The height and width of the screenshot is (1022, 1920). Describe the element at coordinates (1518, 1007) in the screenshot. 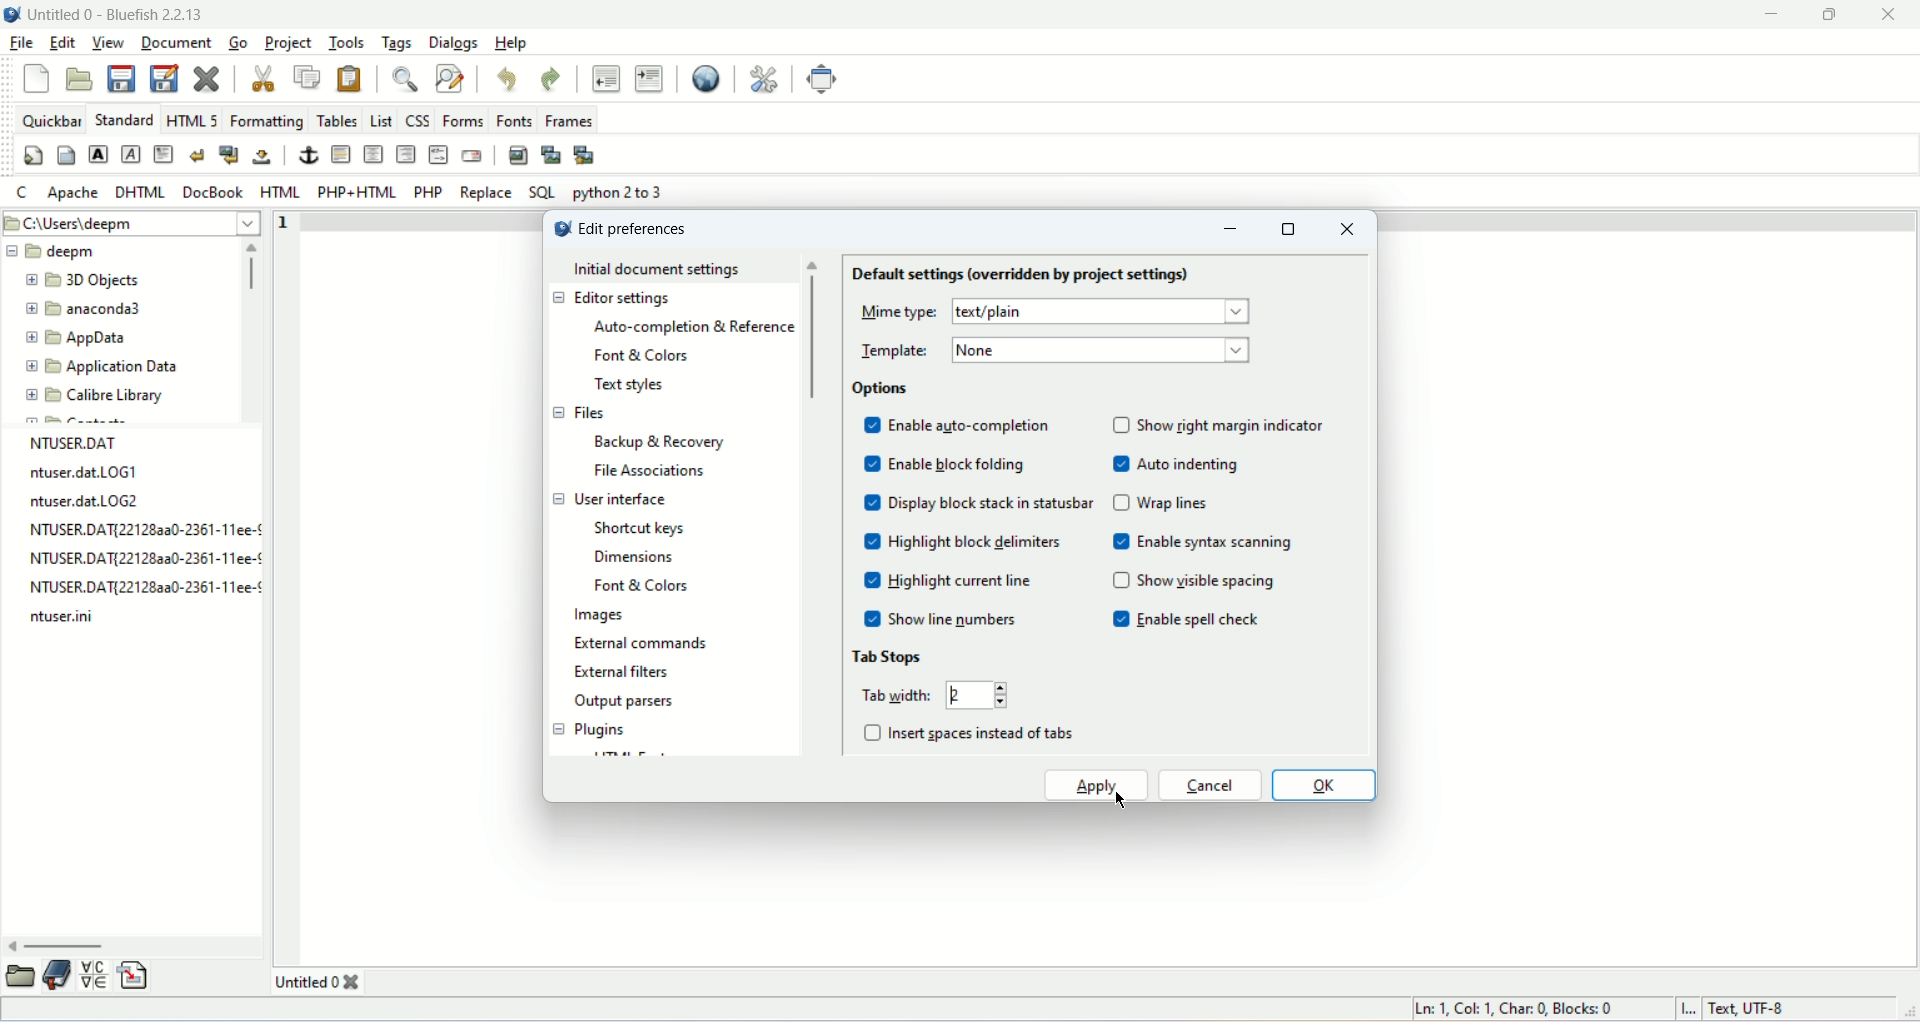

I see `Ln: 1. Col: 1. Char: 0 Blocks: 0` at that location.